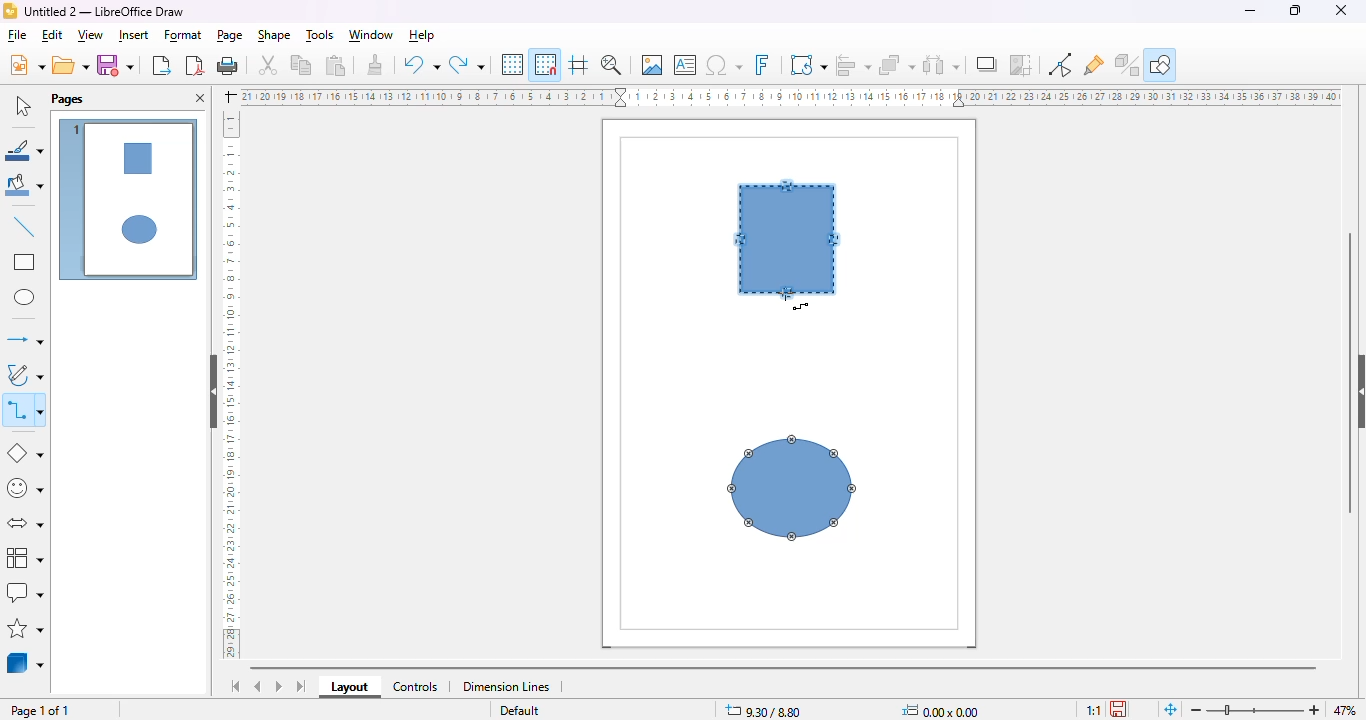 The width and height of the screenshot is (1366, 720). Describe the element at coordinates (26, 489) in the screenshot. I see `symbol shapes` at that location.